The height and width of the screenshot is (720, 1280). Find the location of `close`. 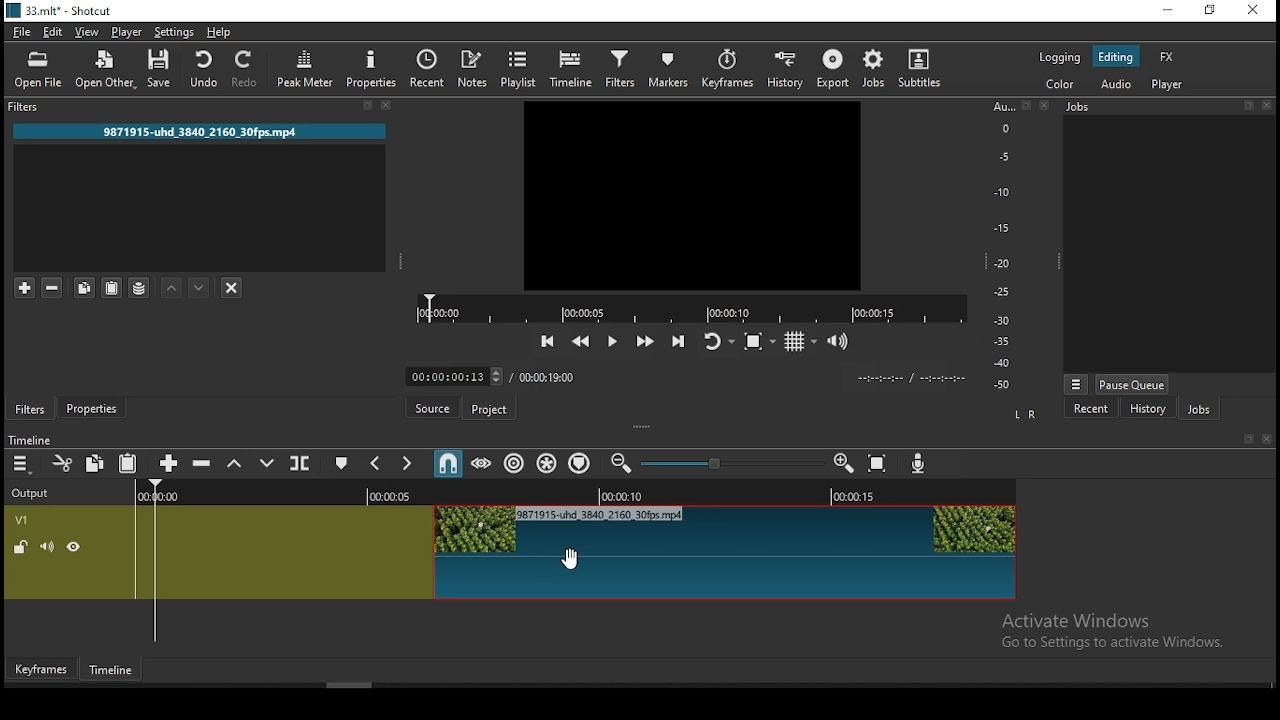

close is located at coordinates (385, 105).